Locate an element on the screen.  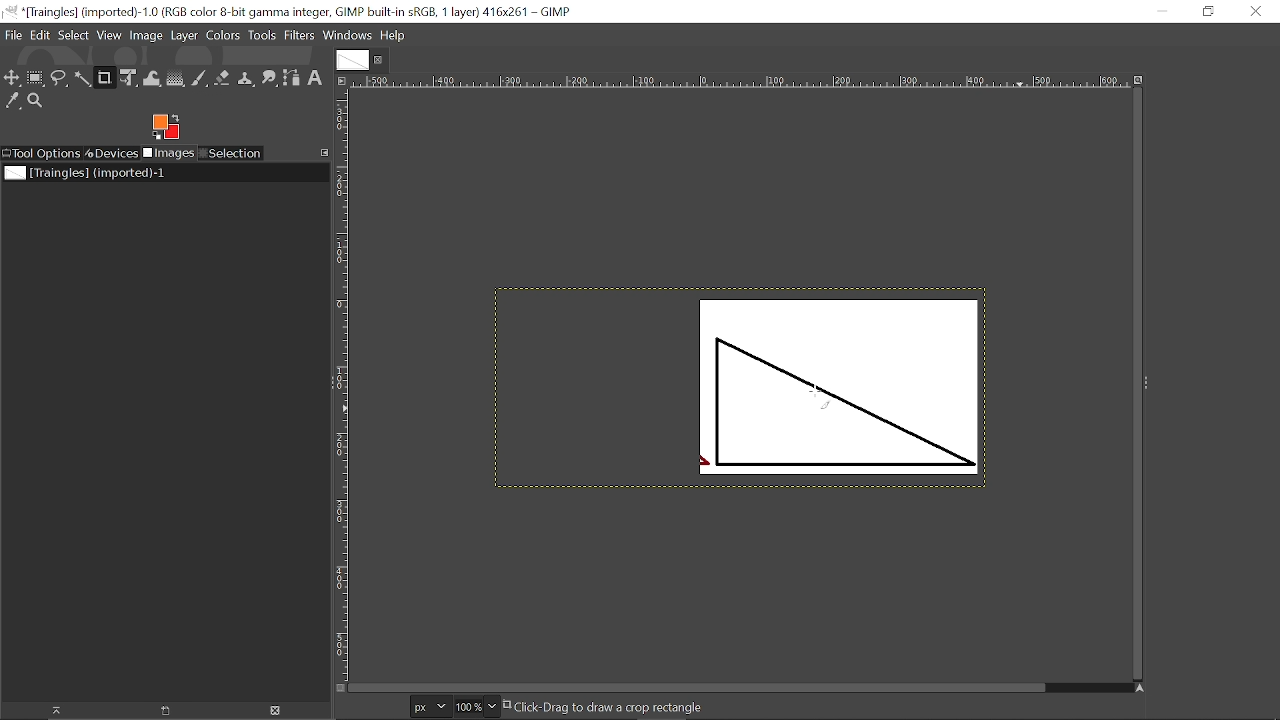
Color picker tool is located at coordinates (13, 101).